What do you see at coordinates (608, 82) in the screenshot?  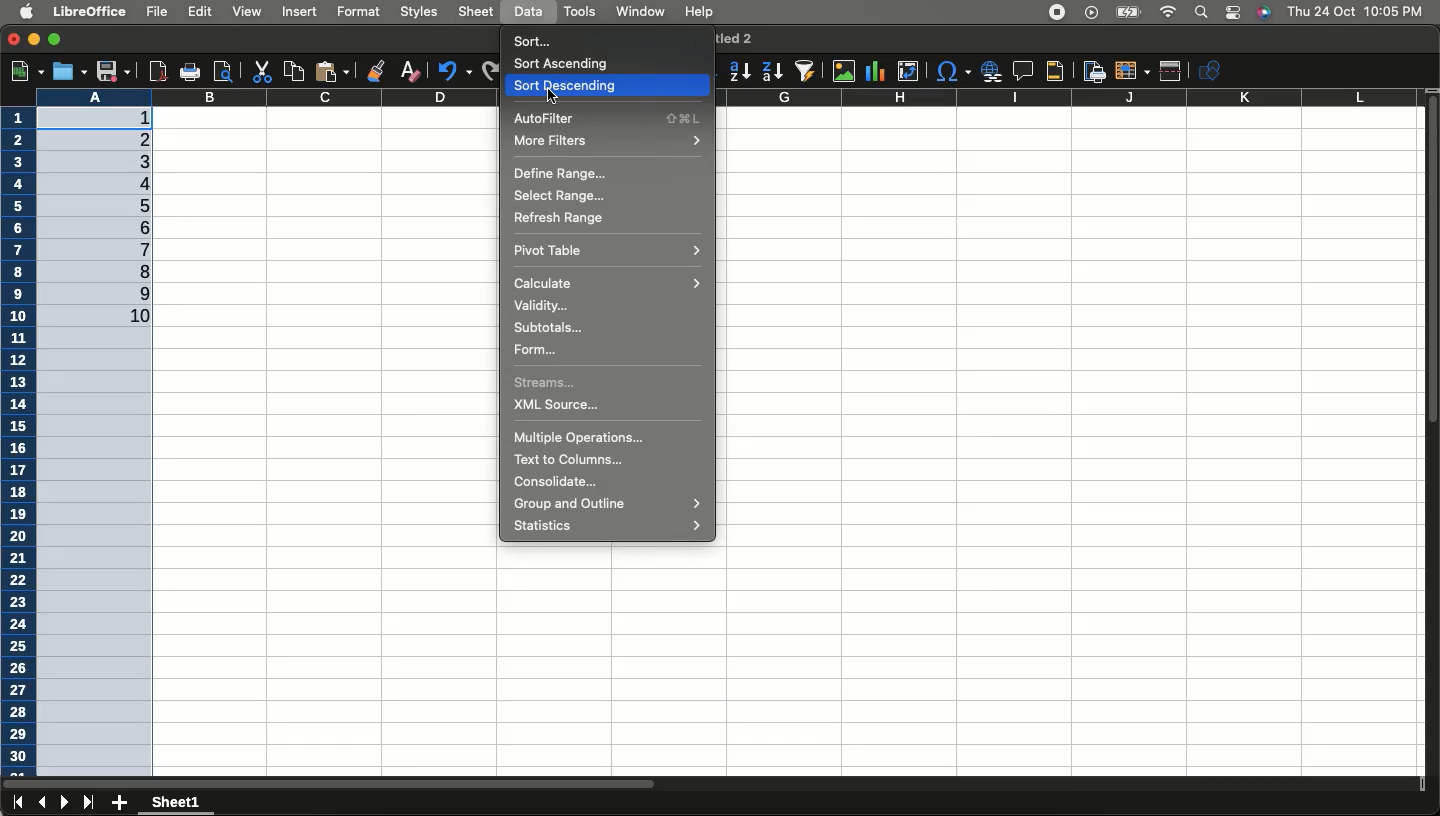 I see `Sort descending` at bounding box center [608, 82].